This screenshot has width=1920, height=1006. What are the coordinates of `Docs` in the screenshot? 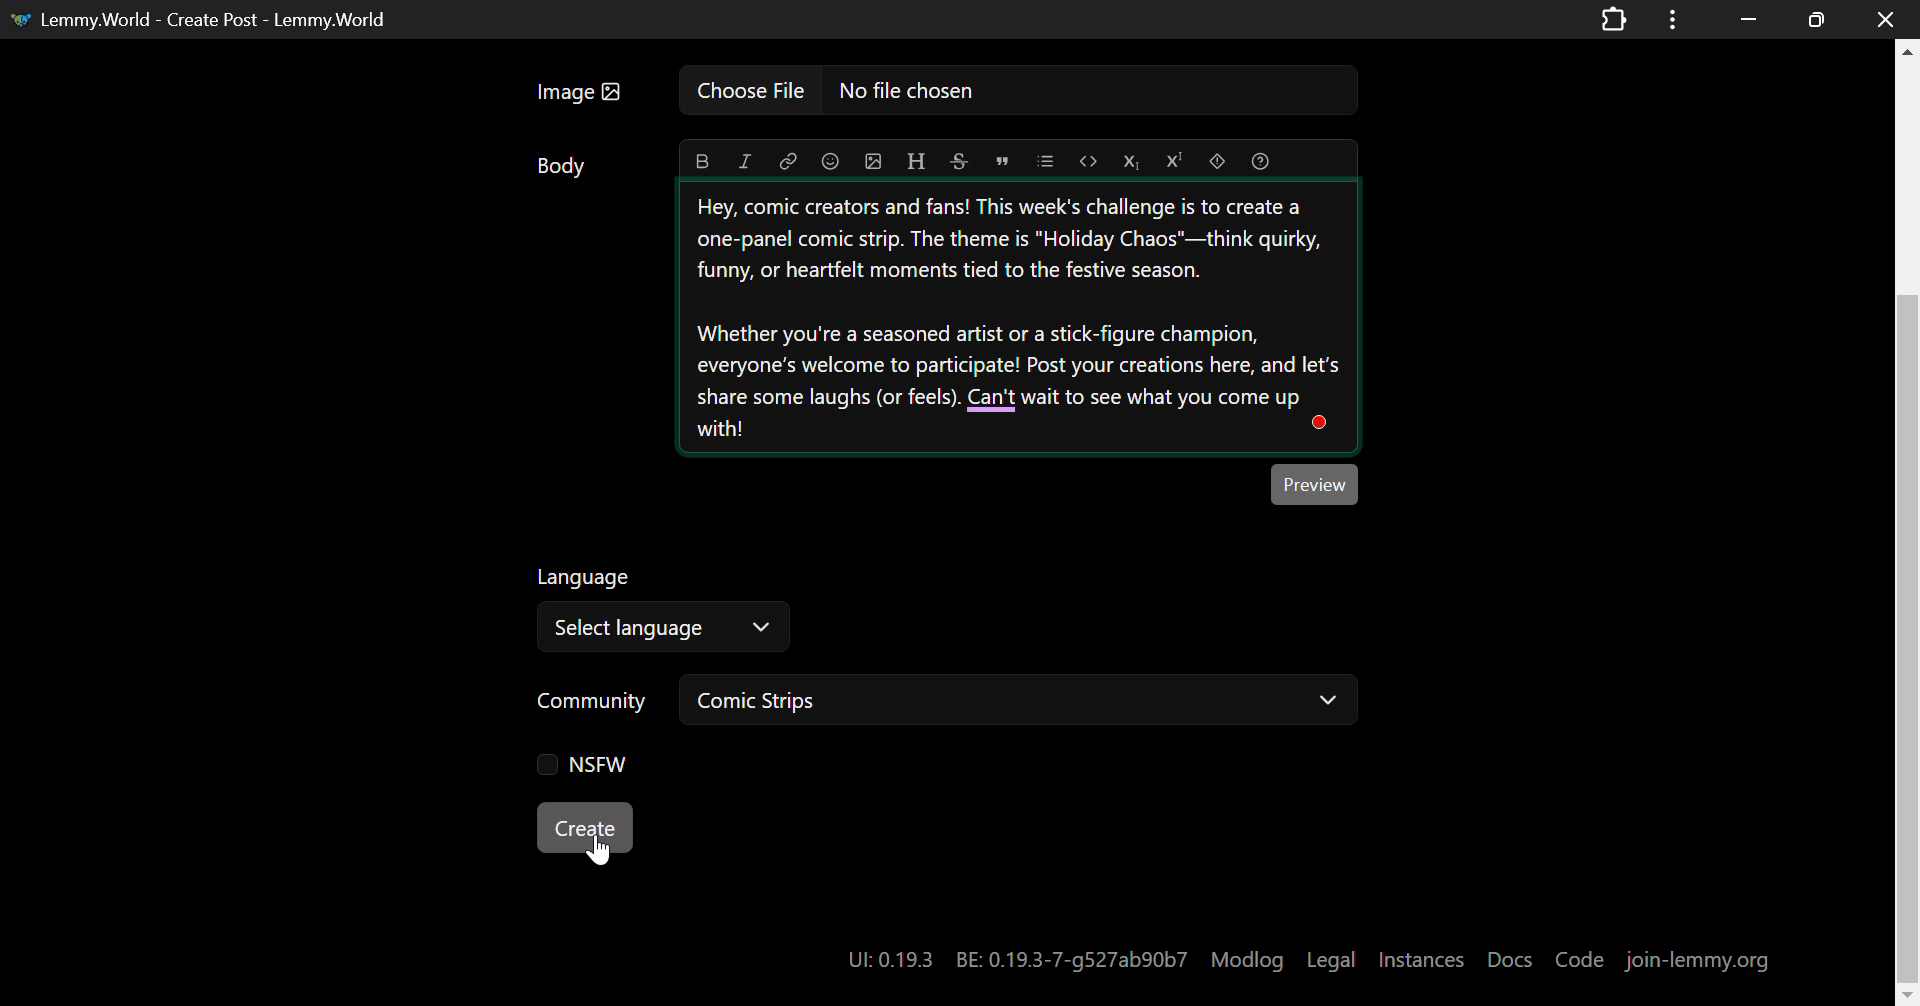 It's located at (1512, 959).